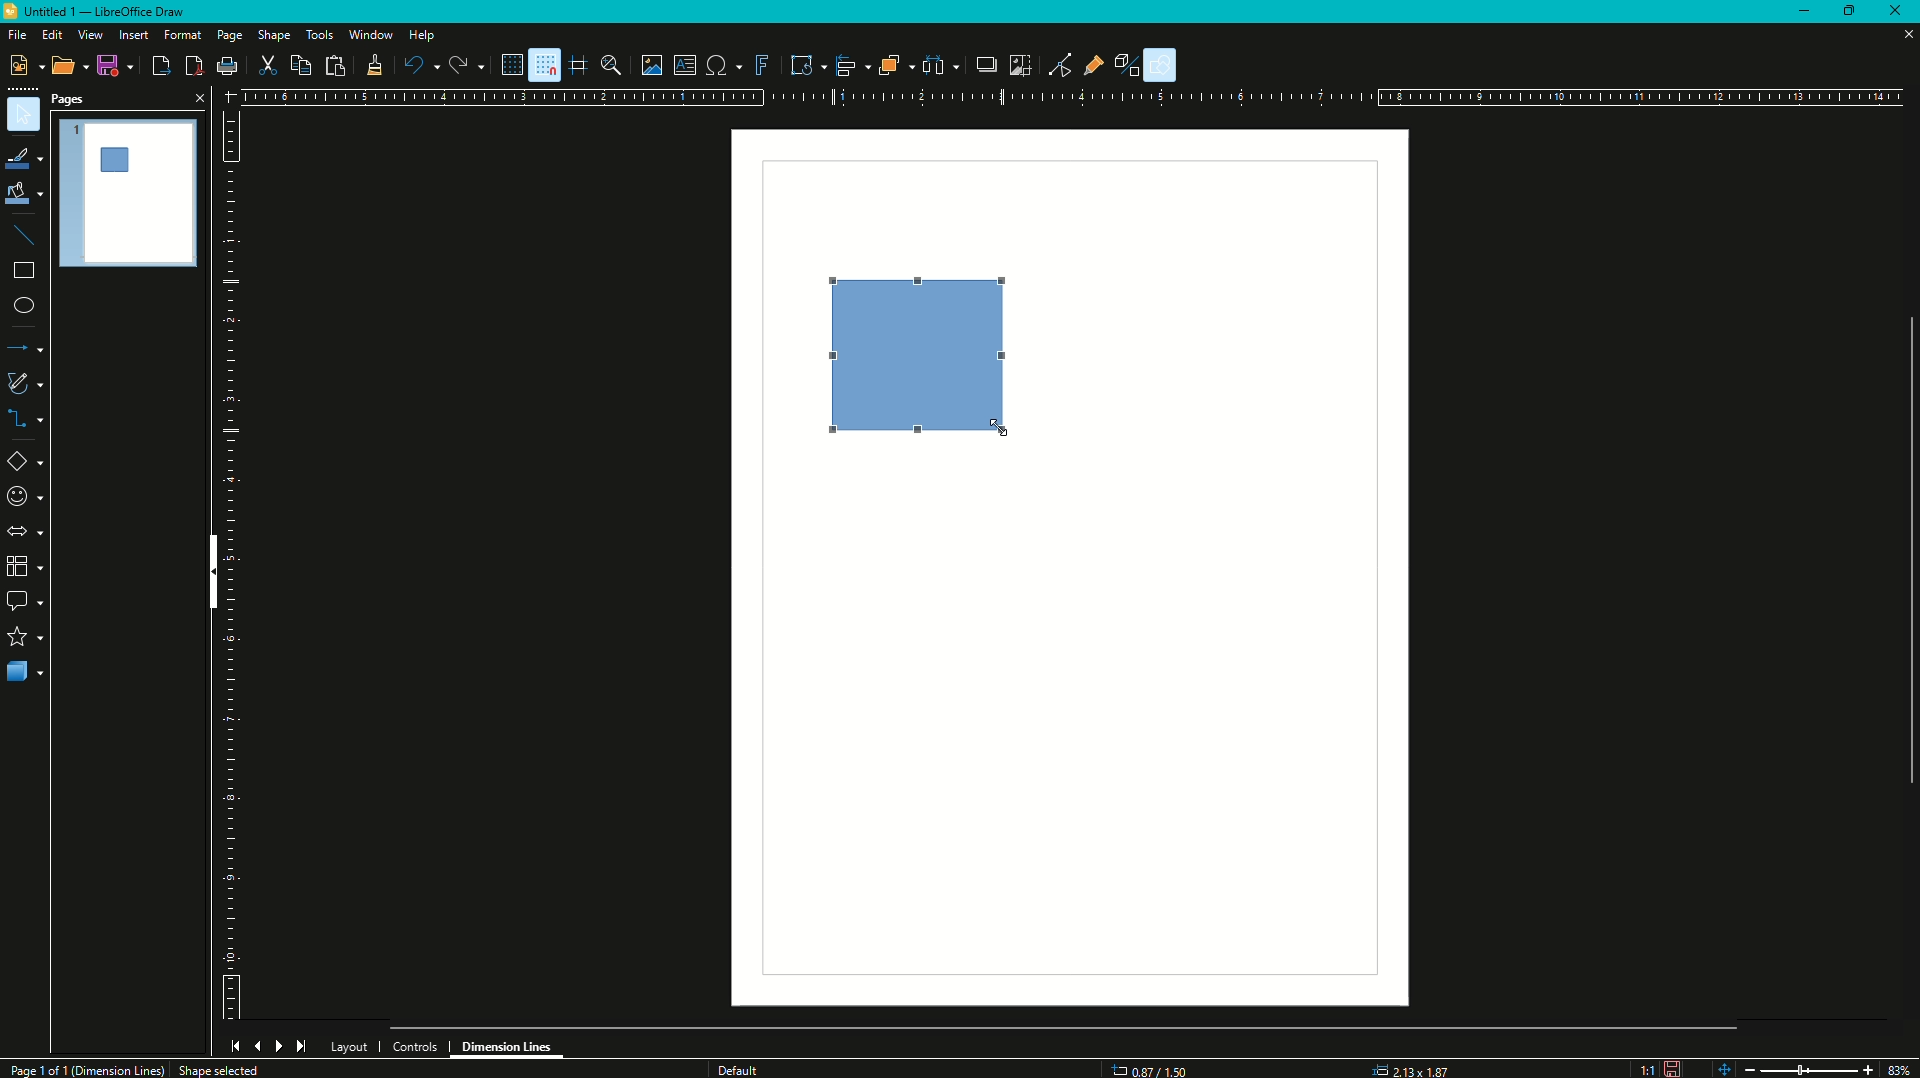 This screenshot has width=1920, height=1078. What do you see at coordinates (228, 37) in the screenshot?
I see `Page` at bounding box center [228, 37].